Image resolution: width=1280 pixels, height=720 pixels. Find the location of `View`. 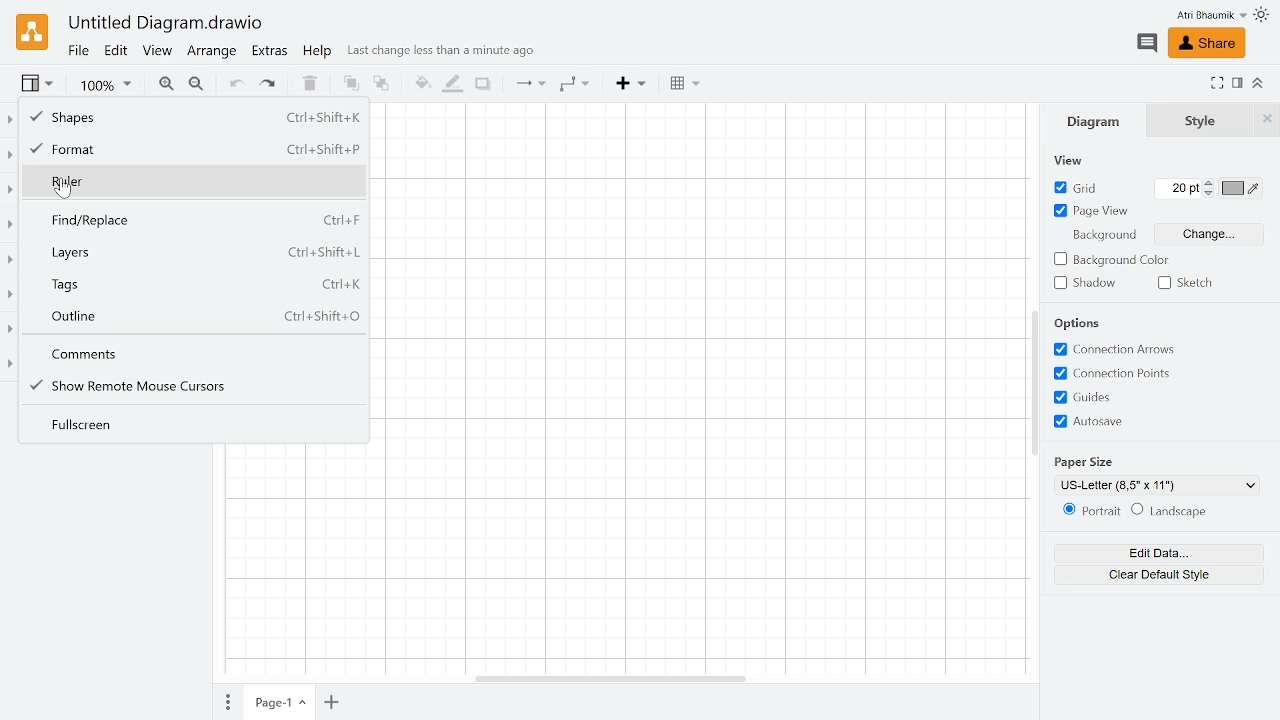

View is located at coordinates (35, 82).